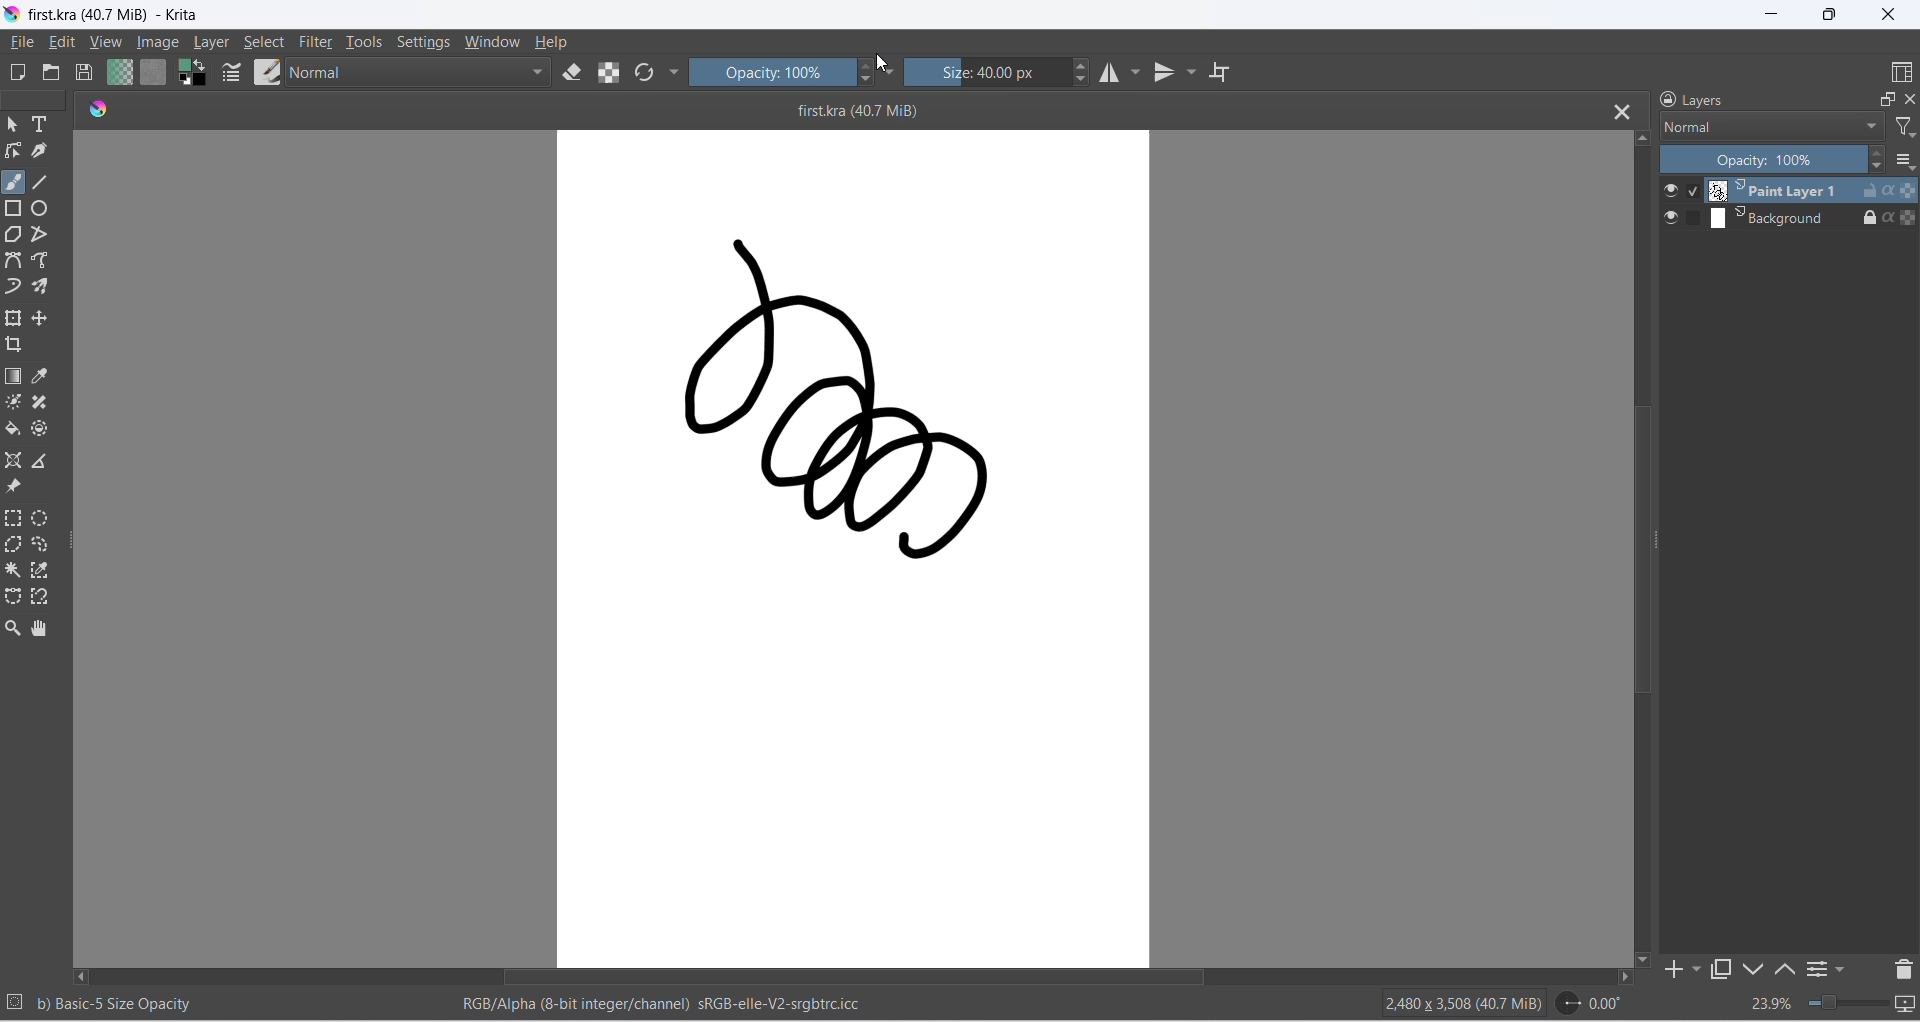  I want to click on rectangle tool, so click(13, 208).